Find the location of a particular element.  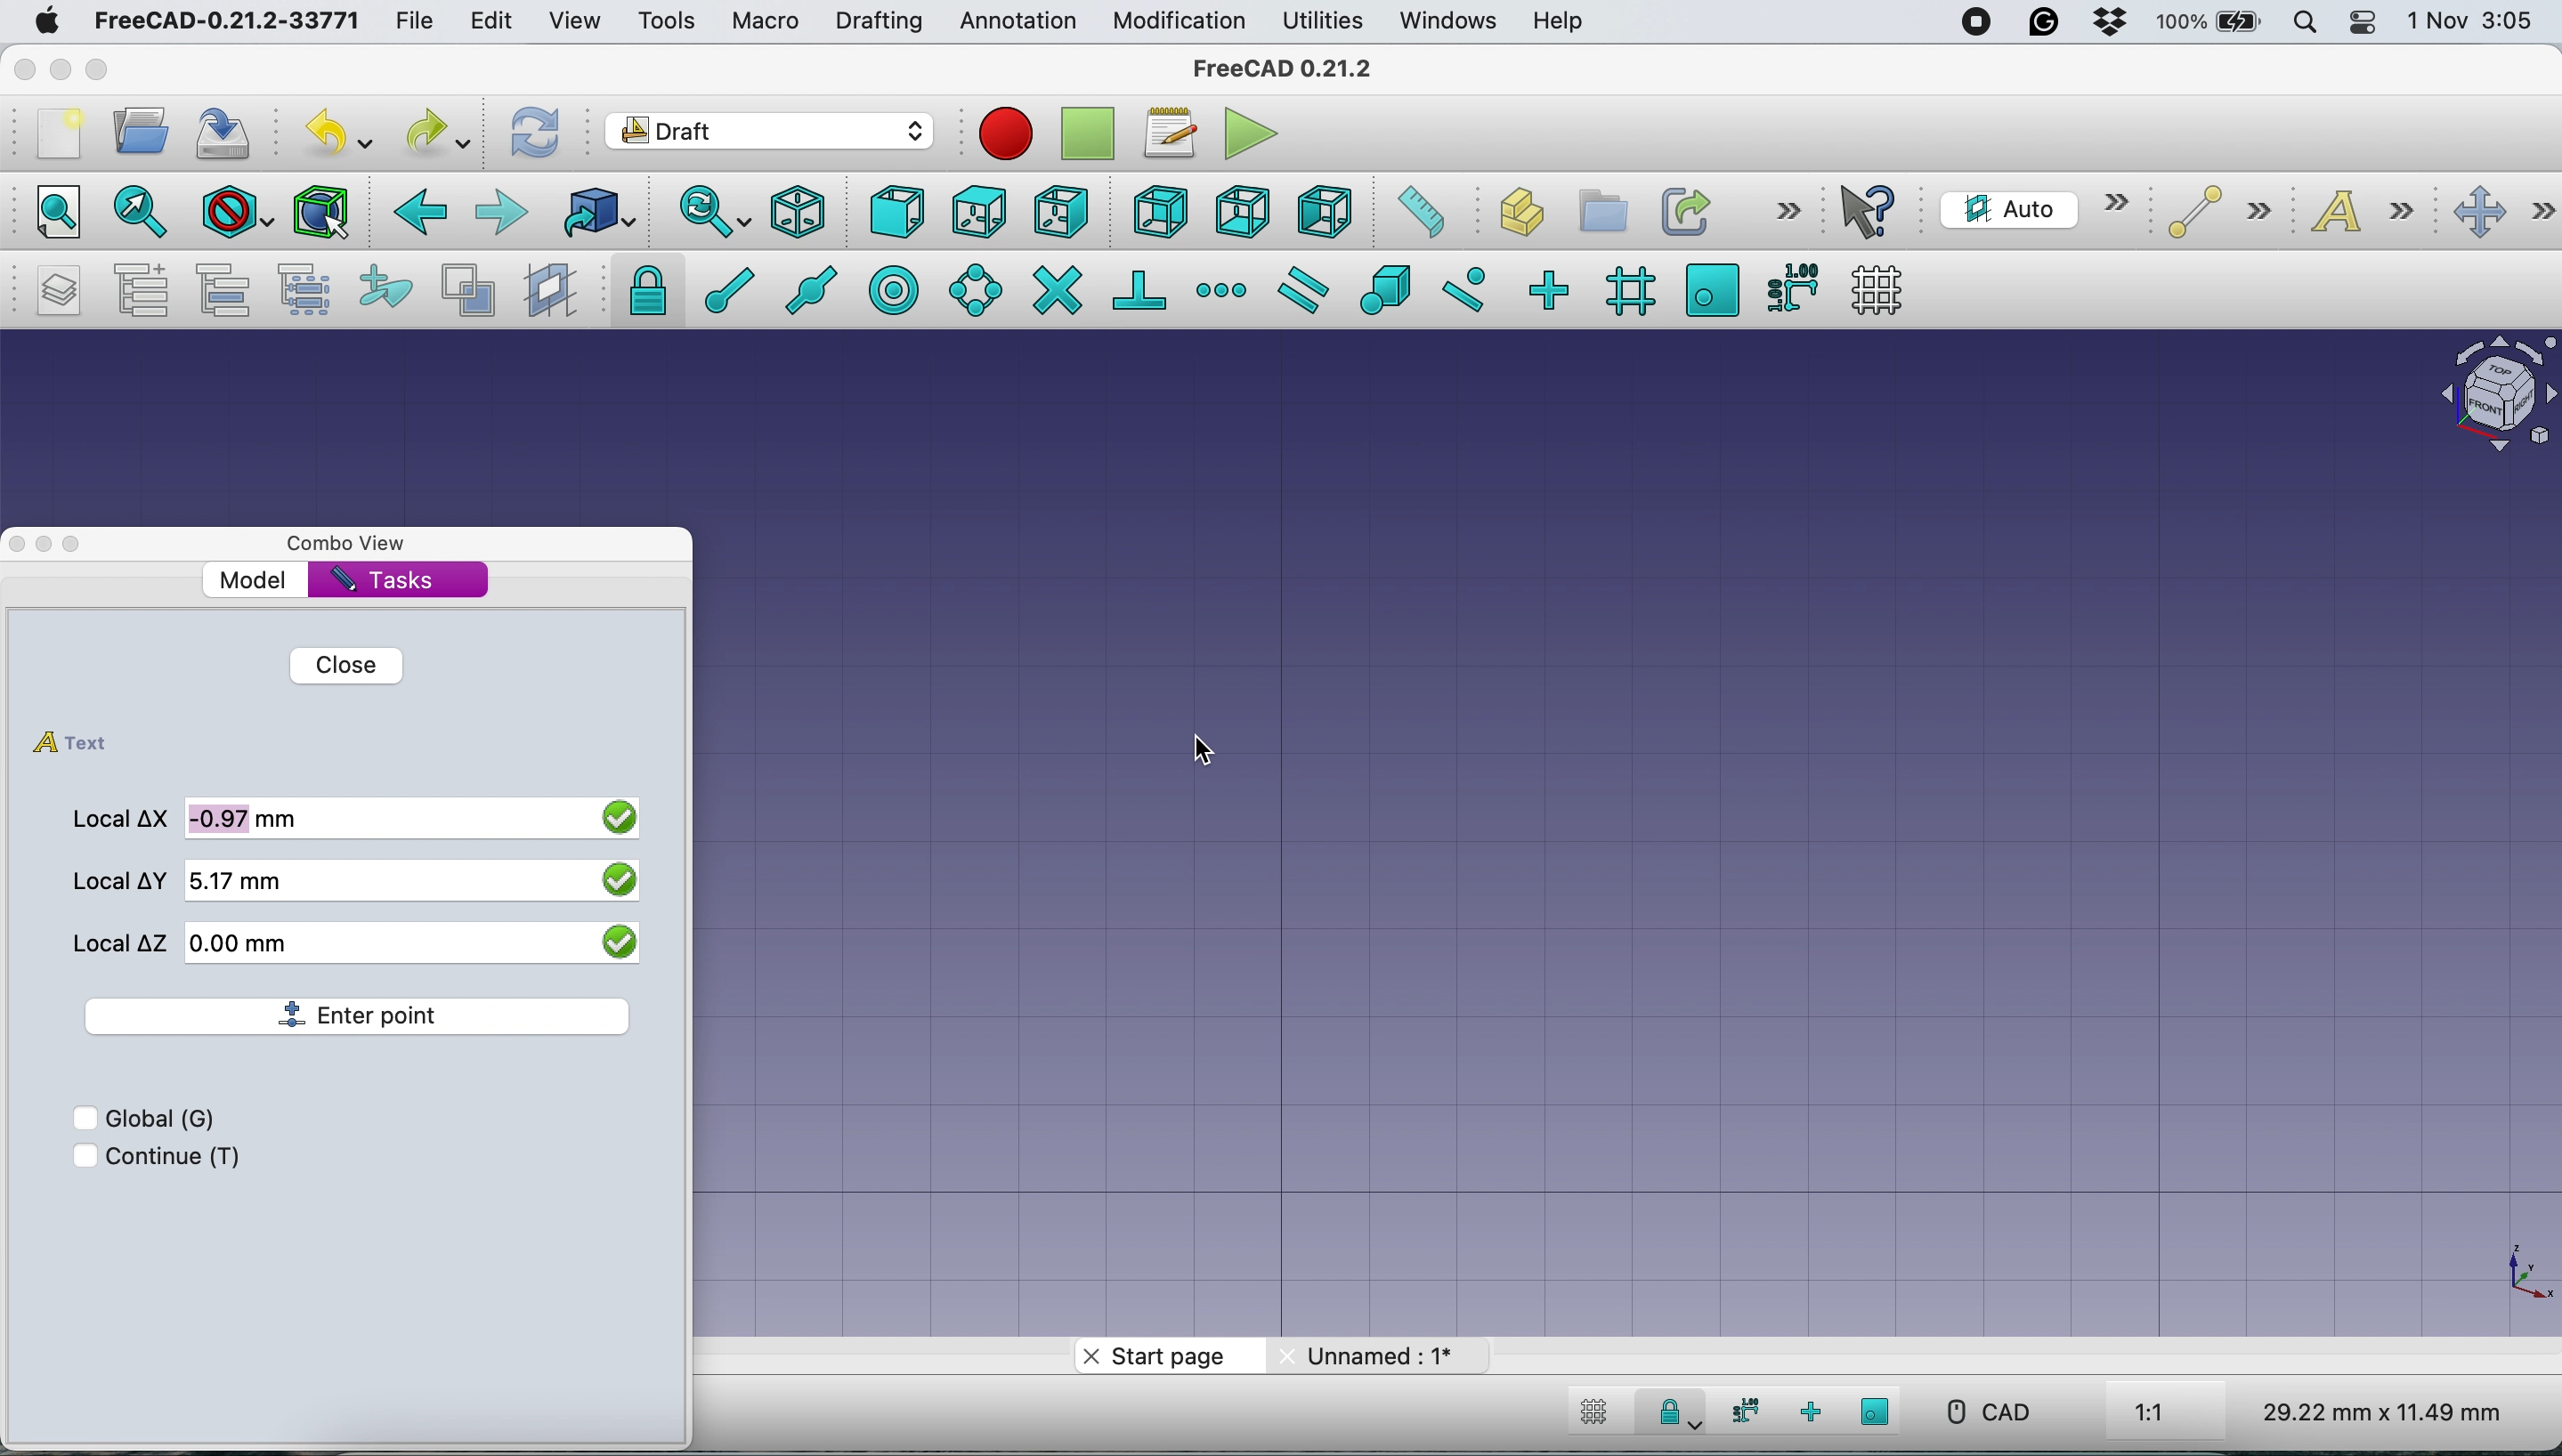

freecad is located at coordinates (1293, 71).